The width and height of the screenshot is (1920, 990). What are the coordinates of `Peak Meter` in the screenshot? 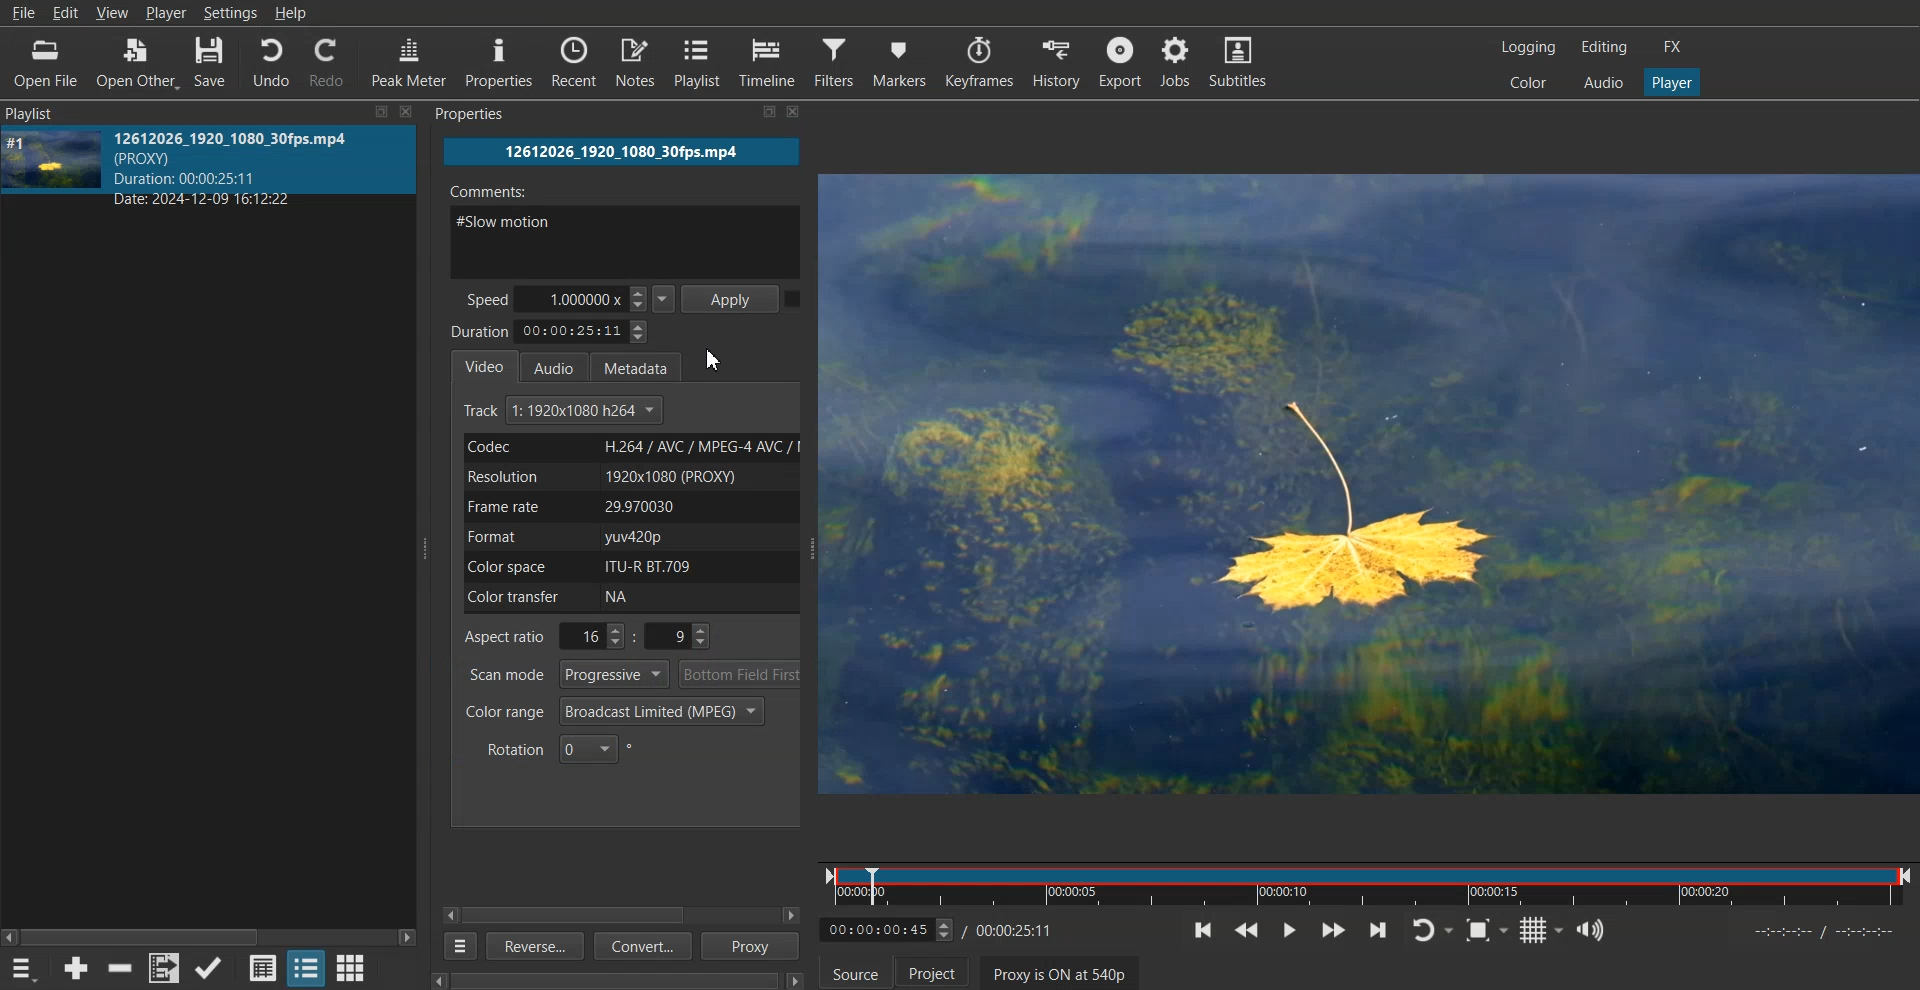 It's located at (410, 60).